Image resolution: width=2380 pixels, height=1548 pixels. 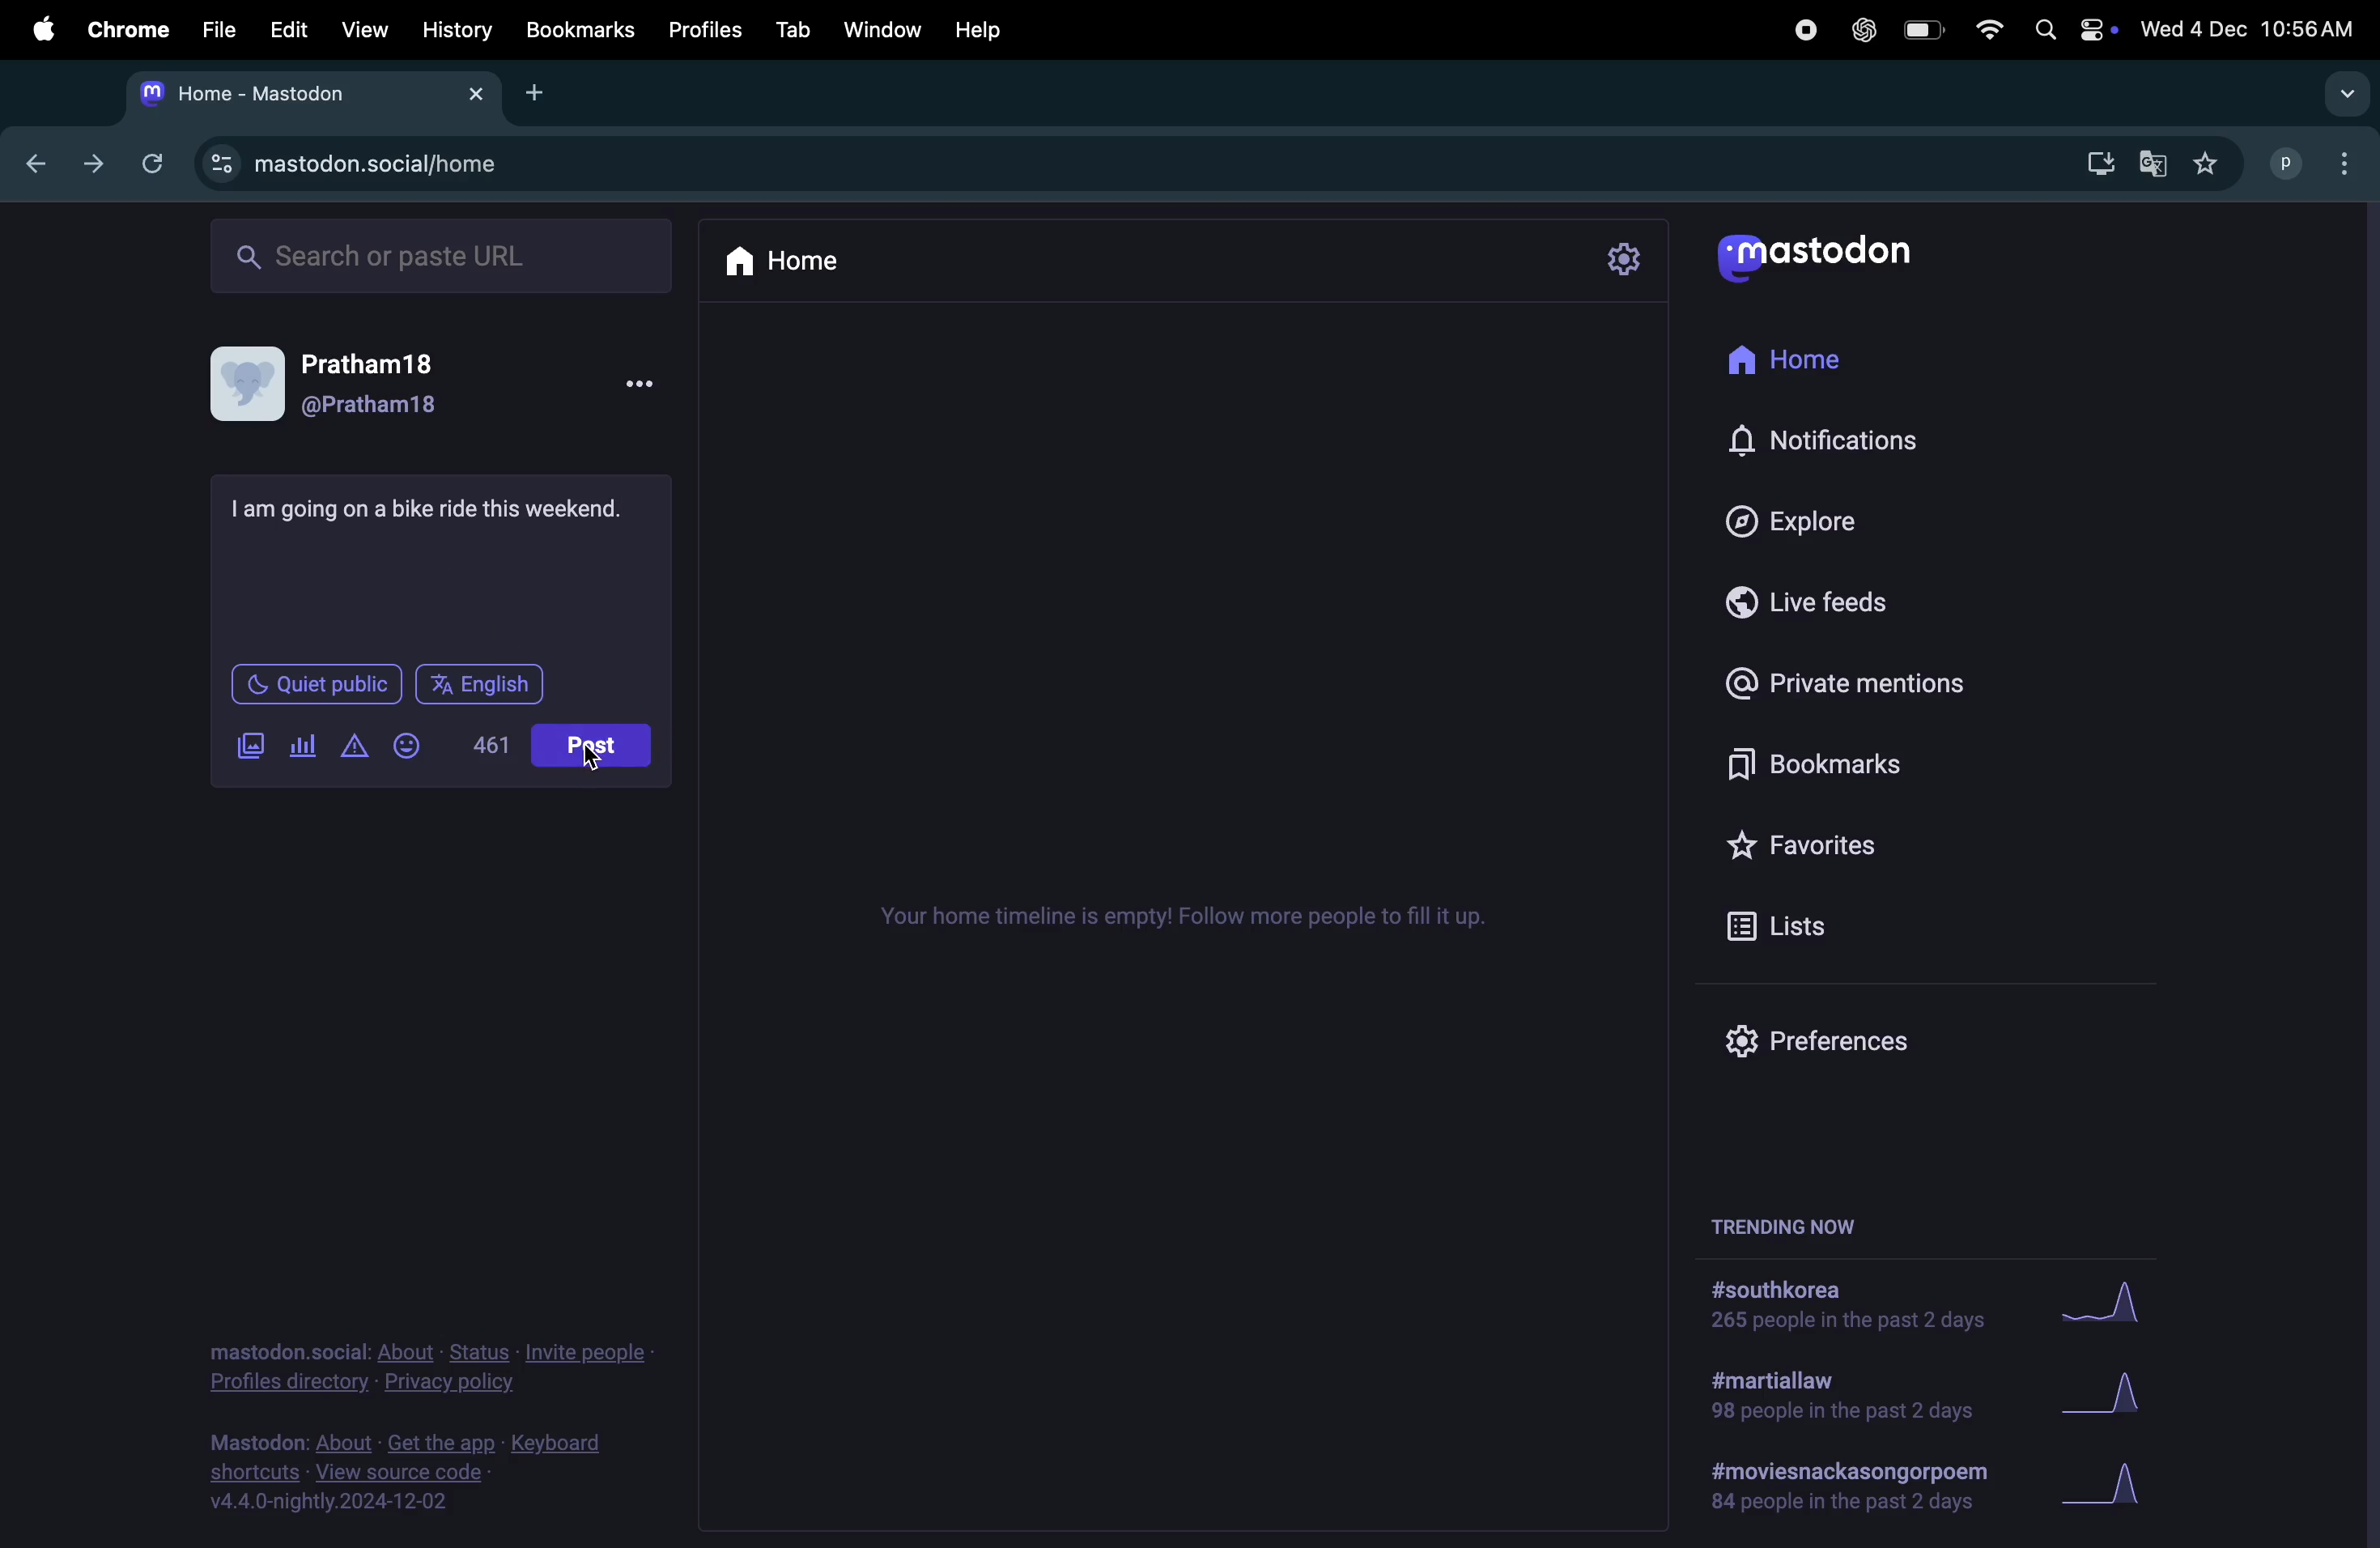 What do you see at coordinates (704, 27) in the screenshot?
I see `Profiles` at bounding box center [704, 27].